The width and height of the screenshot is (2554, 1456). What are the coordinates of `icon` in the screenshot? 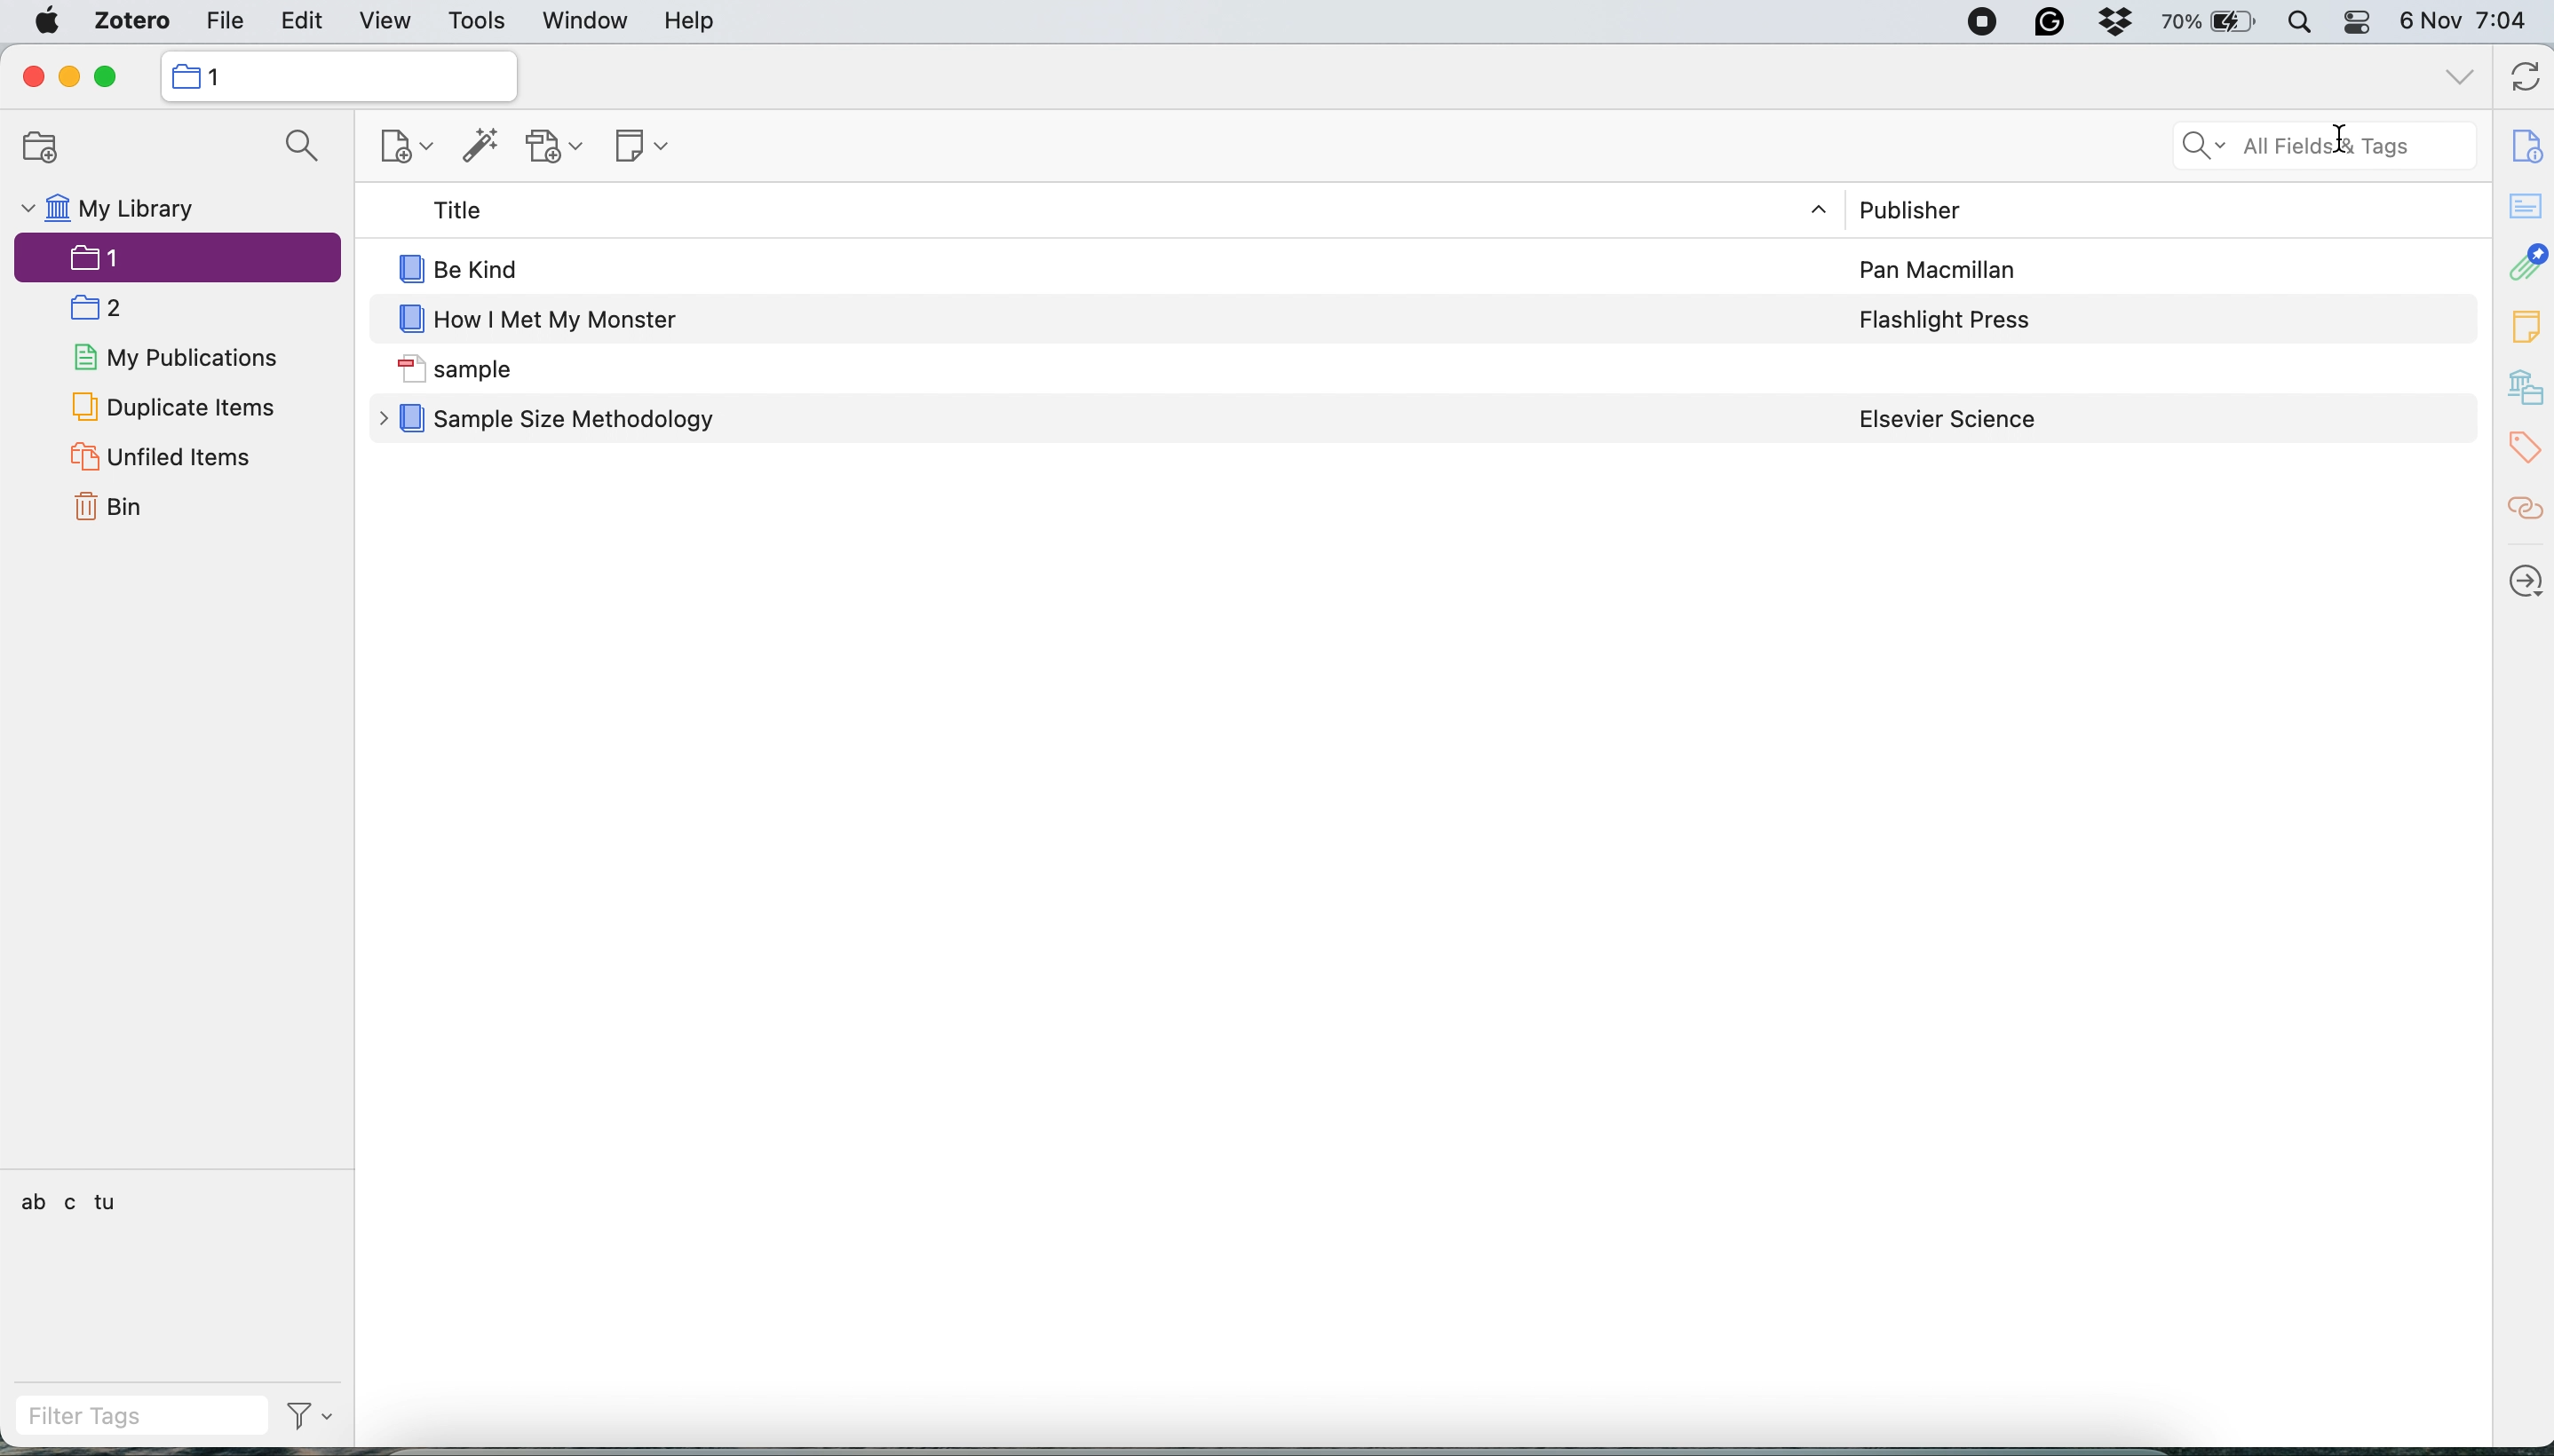 It's located at (409, 321).